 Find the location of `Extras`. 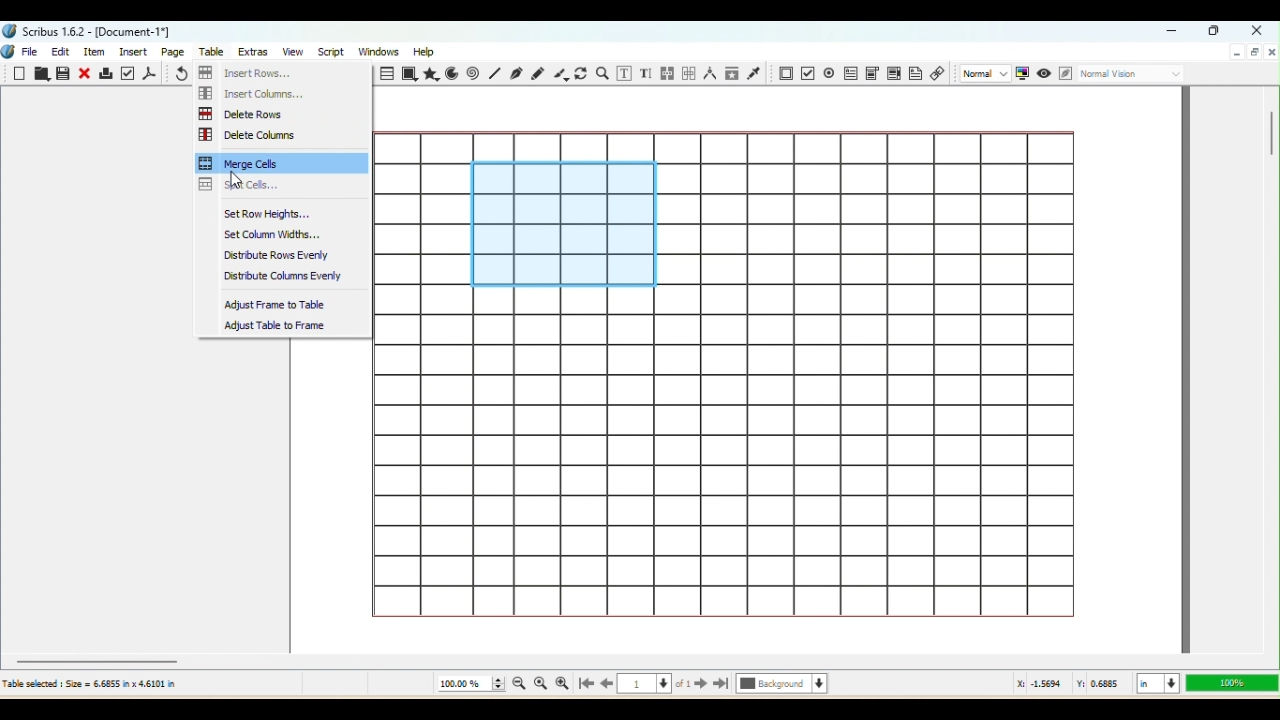

Extras is located at coordinates (255, 51).